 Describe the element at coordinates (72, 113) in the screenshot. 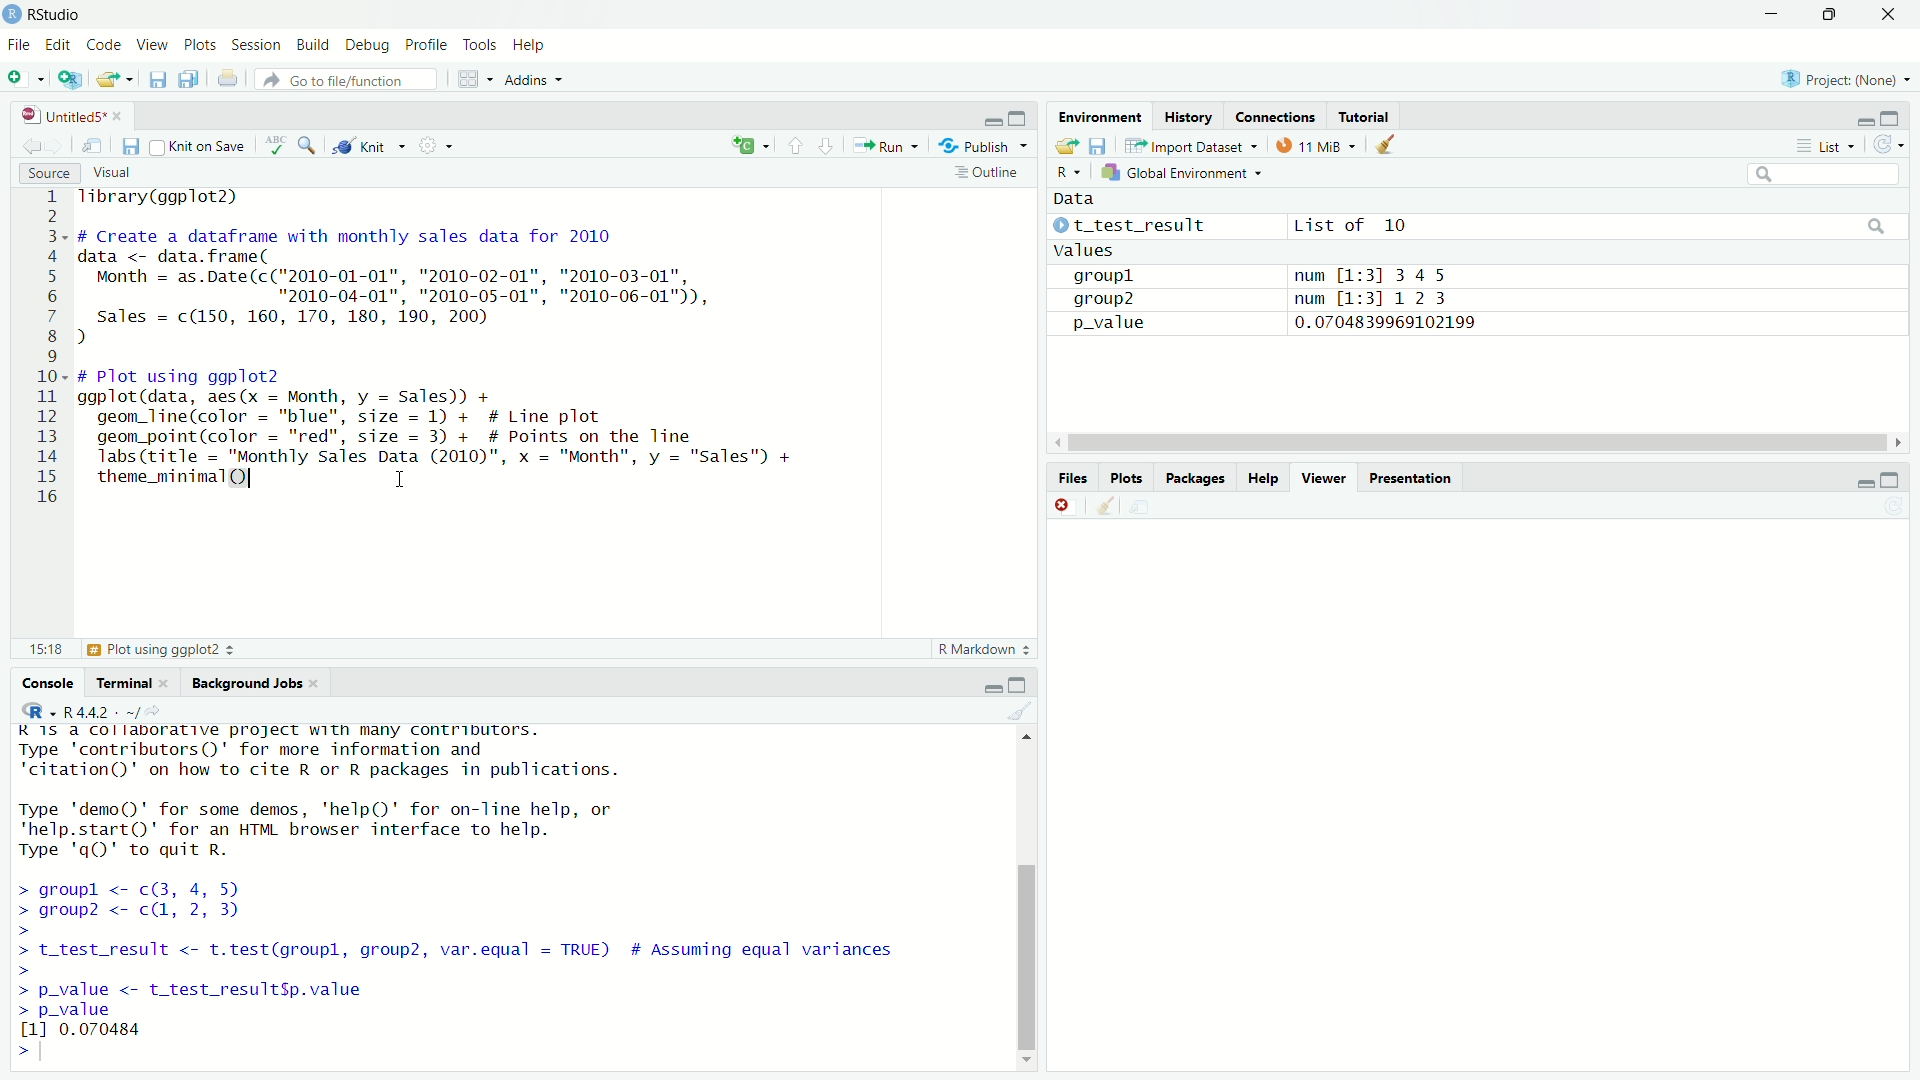

I see ` Untitleds` at that location.